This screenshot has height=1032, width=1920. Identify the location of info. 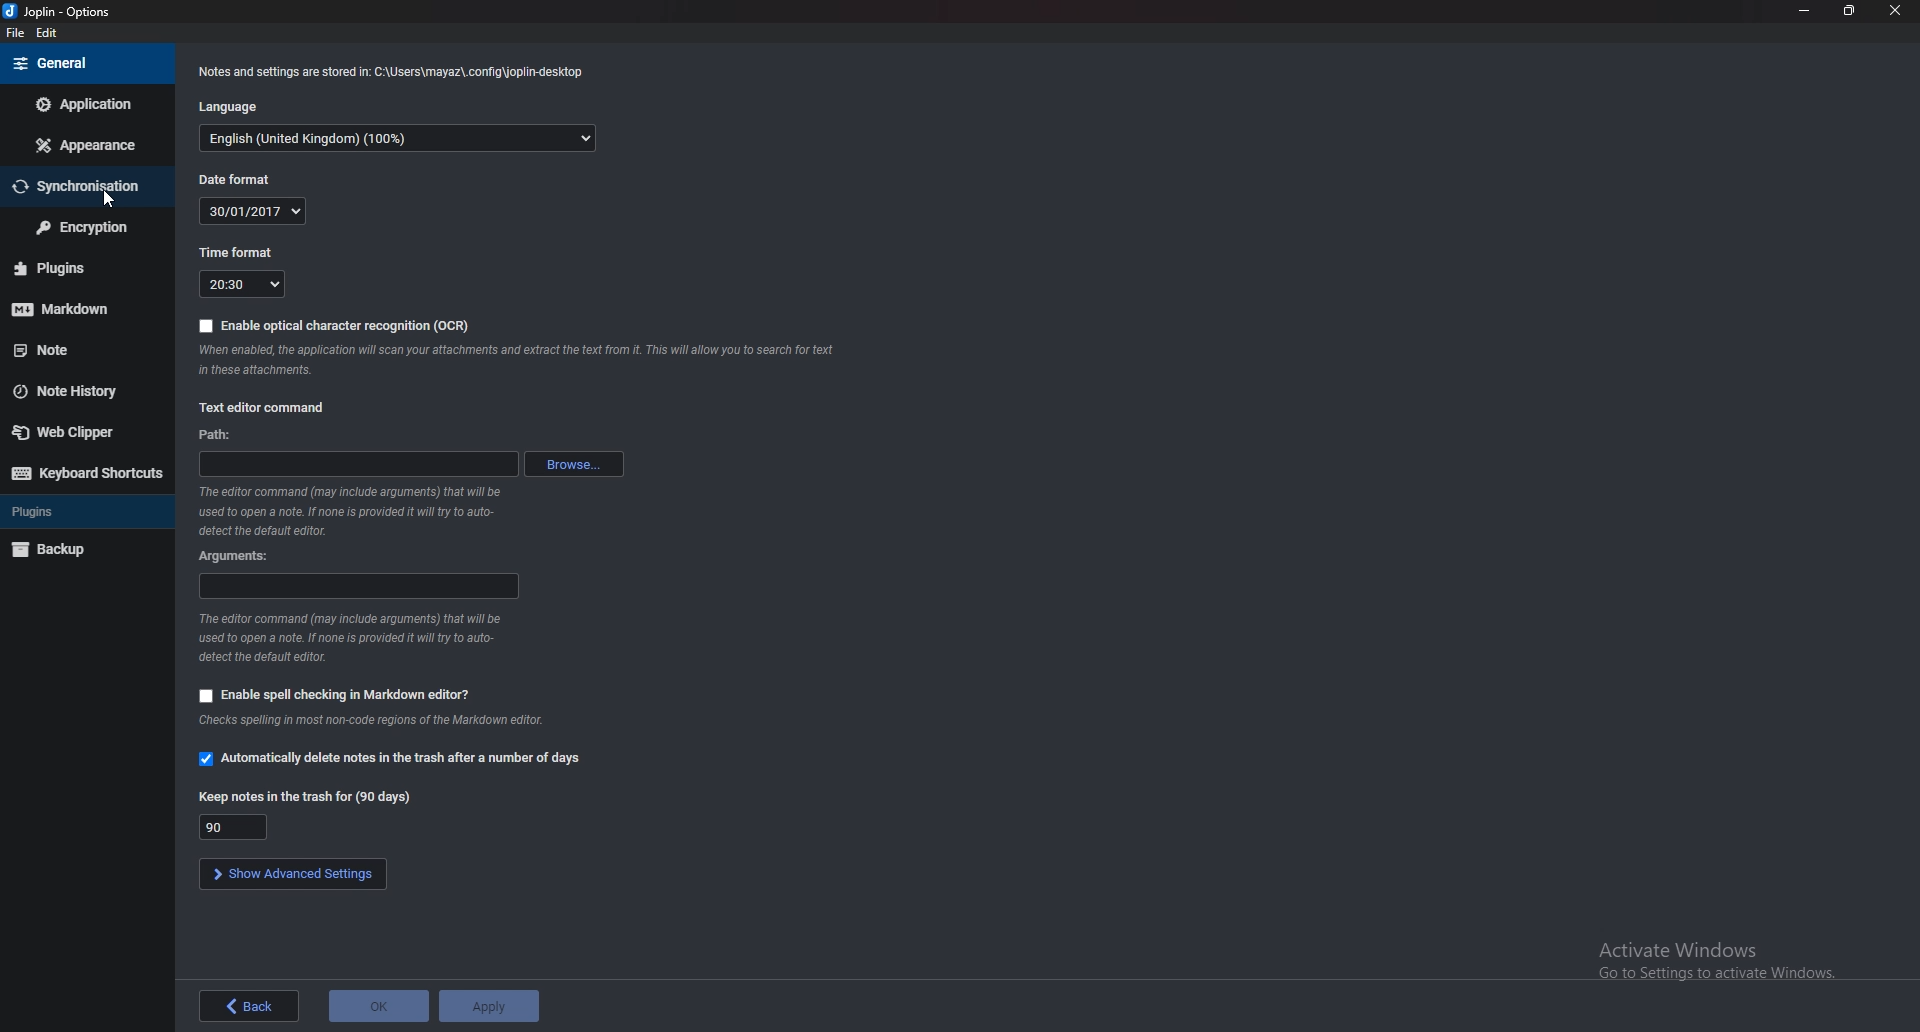
(515, 359).